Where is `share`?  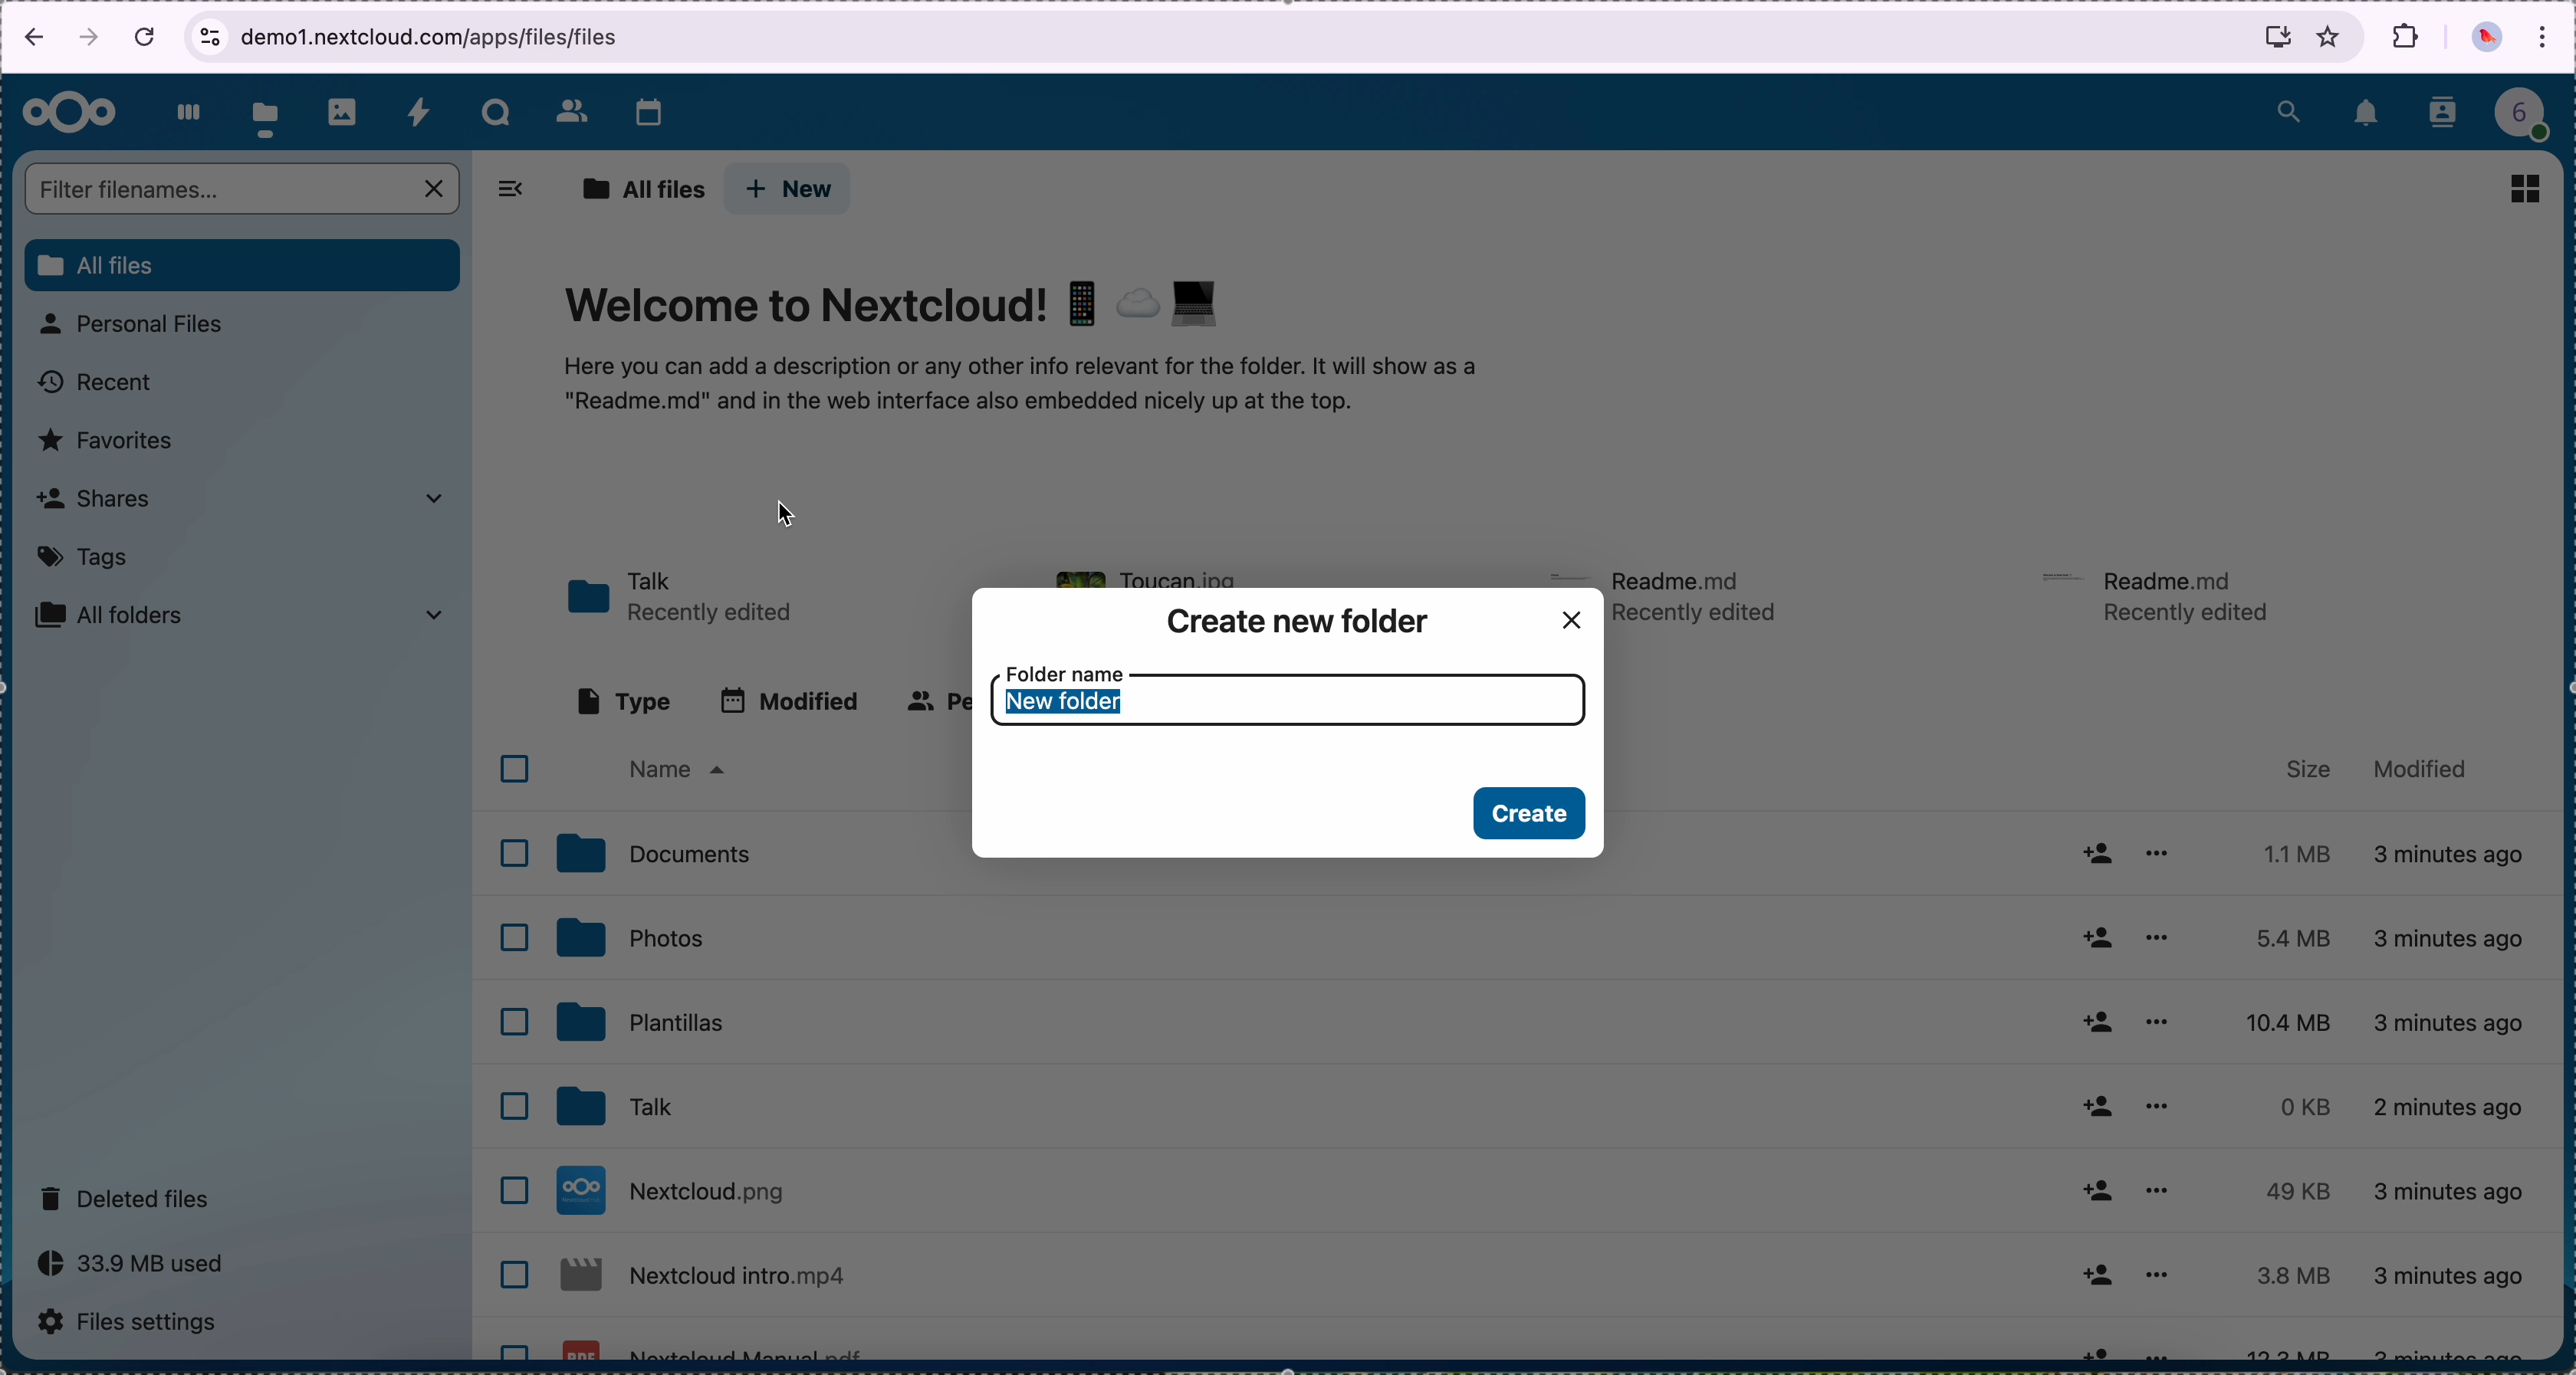
share is located at coordinates (2094, 936).